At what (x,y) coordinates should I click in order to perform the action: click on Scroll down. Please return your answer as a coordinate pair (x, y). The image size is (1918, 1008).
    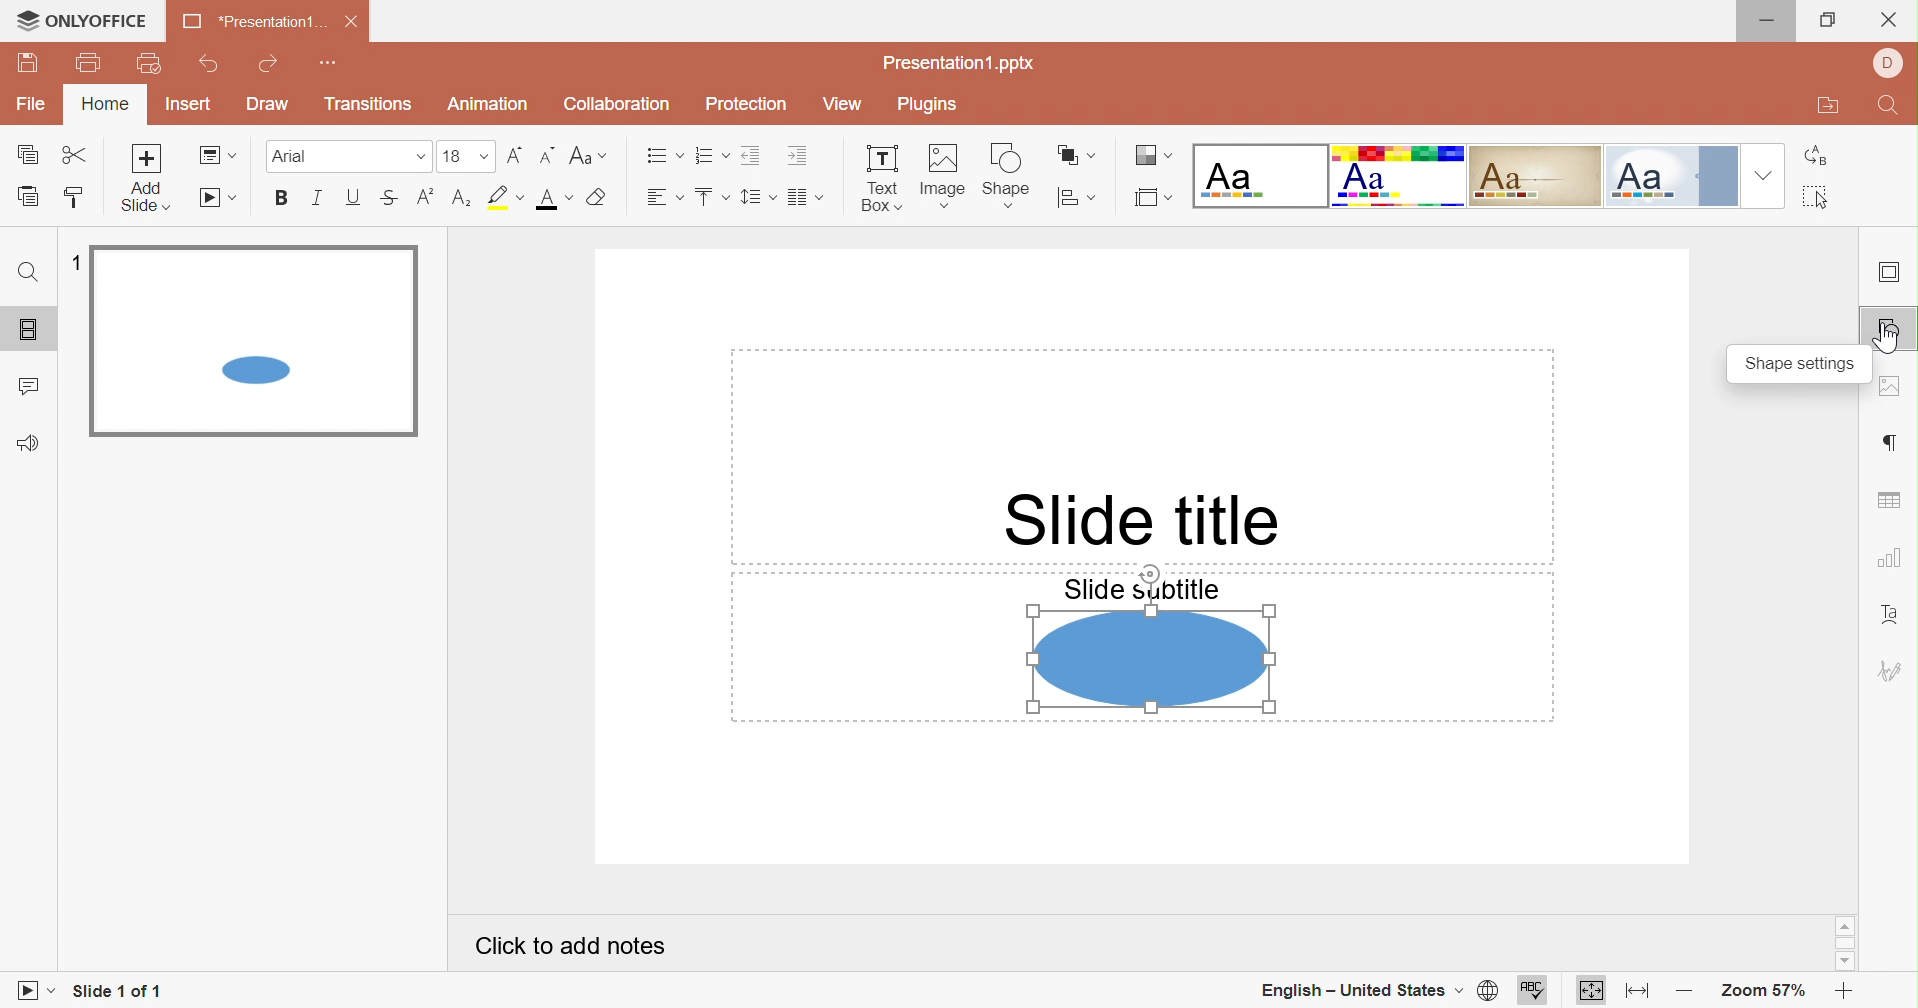
    Looking at the image, I should click on (1845, 963).